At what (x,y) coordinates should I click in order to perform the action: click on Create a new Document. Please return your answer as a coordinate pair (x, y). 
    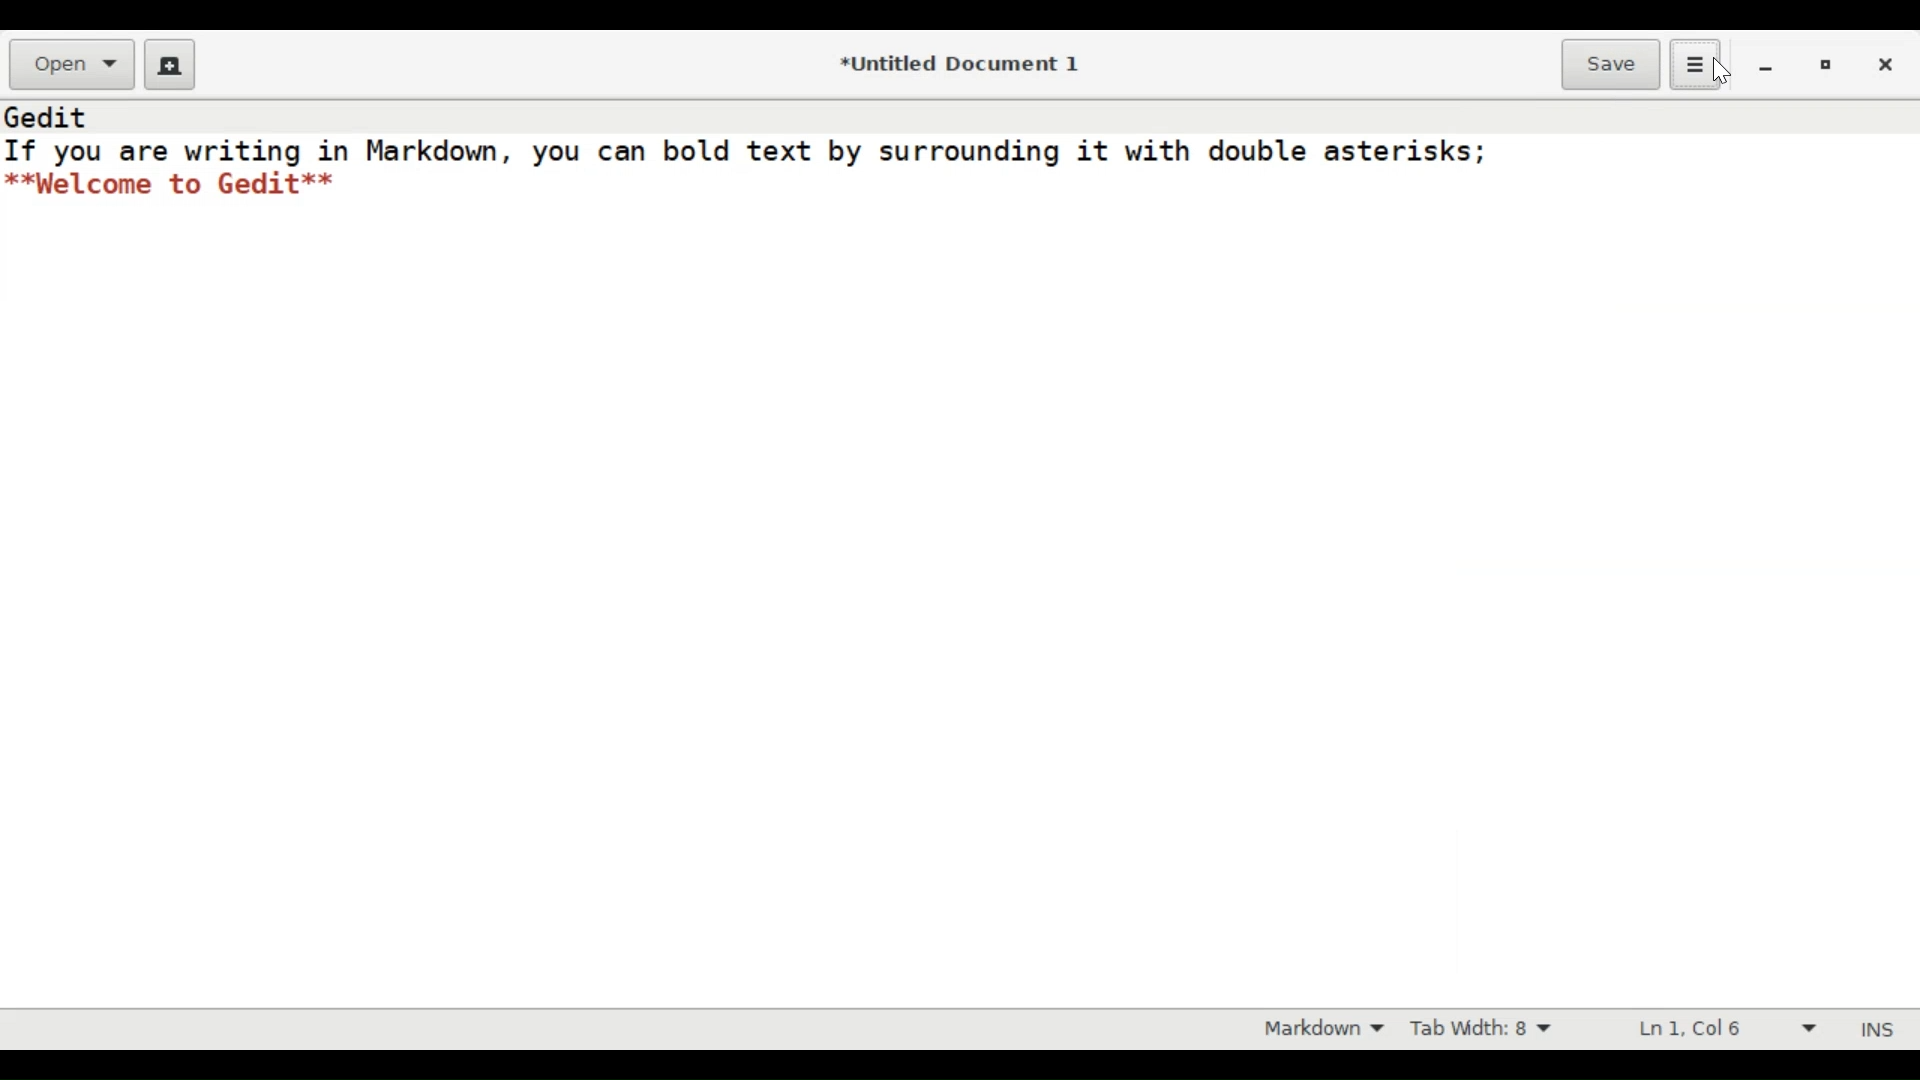
    Looking at the image, I should click on (170, 64).